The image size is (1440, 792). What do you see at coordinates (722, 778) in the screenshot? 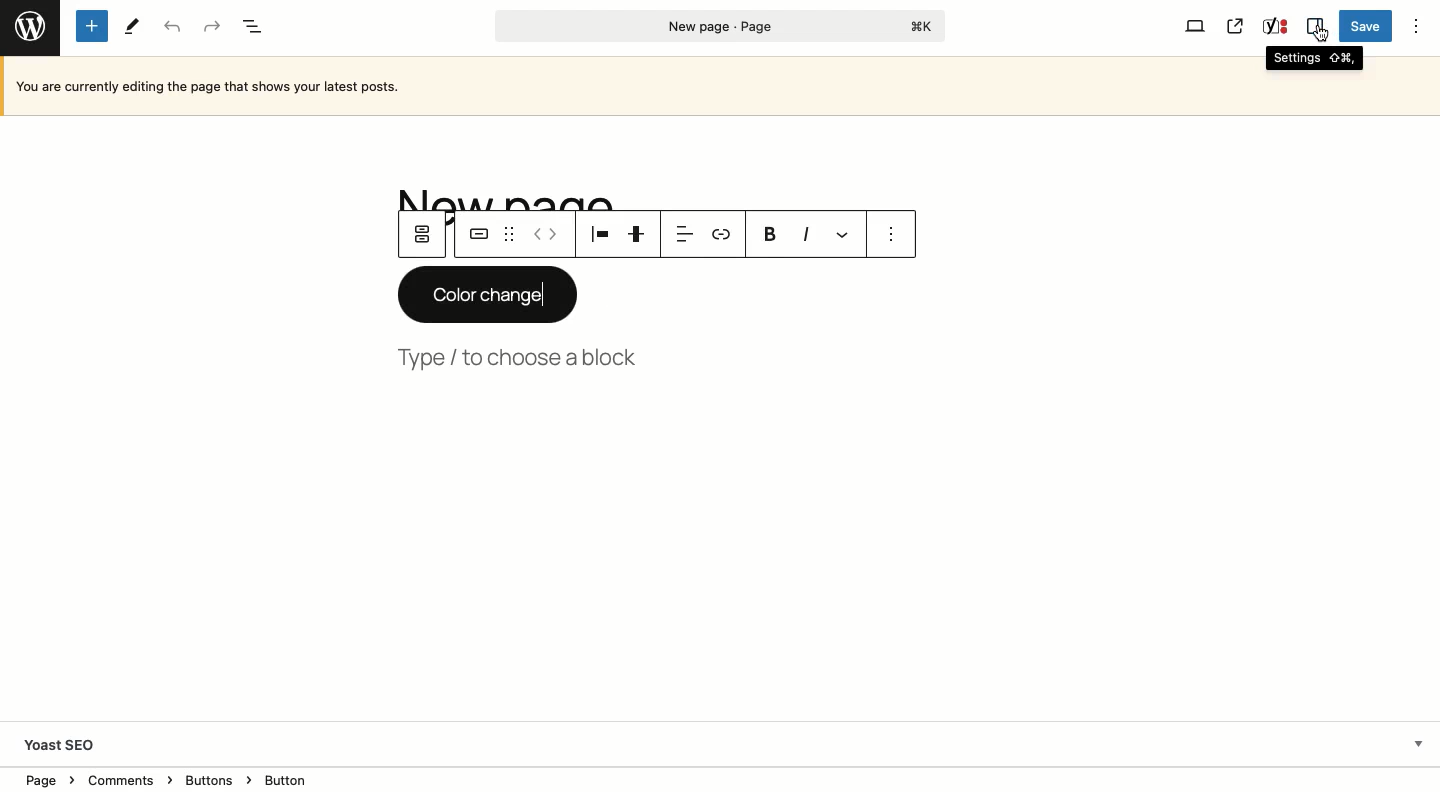
I see `Location` at bounding box center [722, 778].